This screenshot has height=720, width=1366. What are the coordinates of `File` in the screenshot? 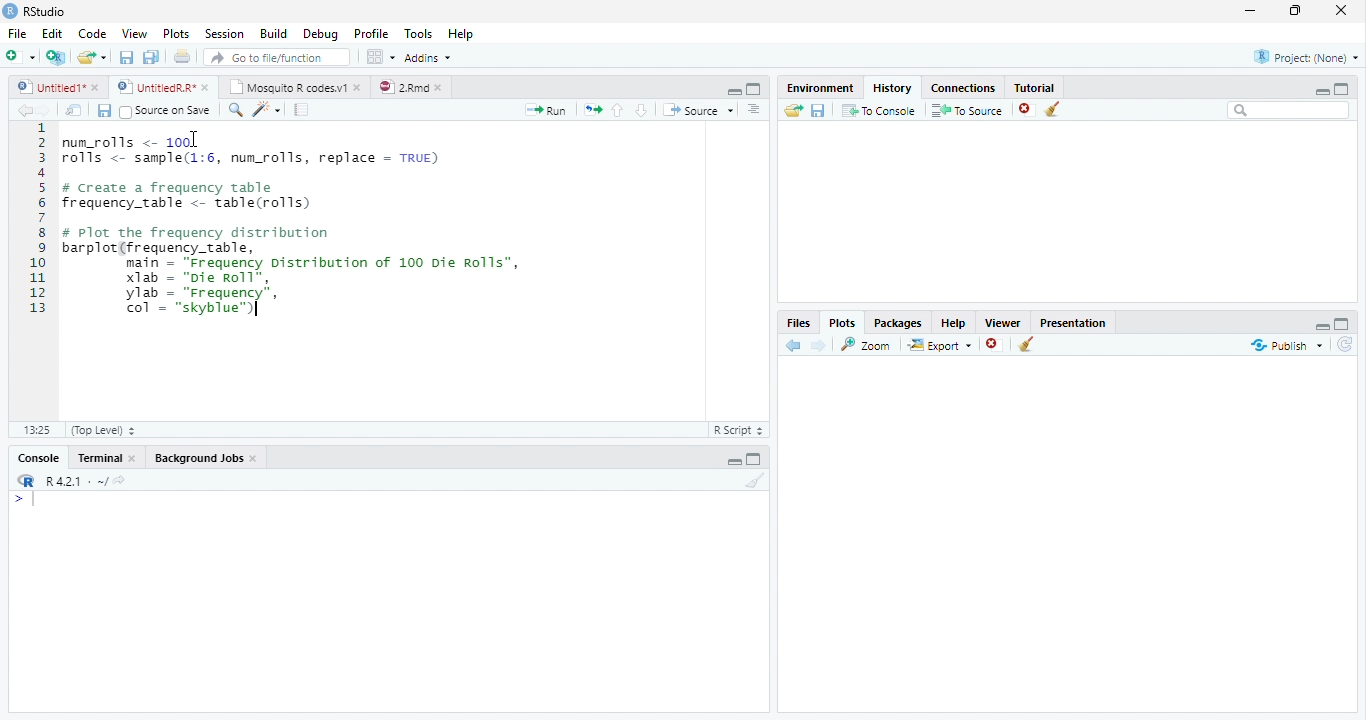 It's located at (18, 31).